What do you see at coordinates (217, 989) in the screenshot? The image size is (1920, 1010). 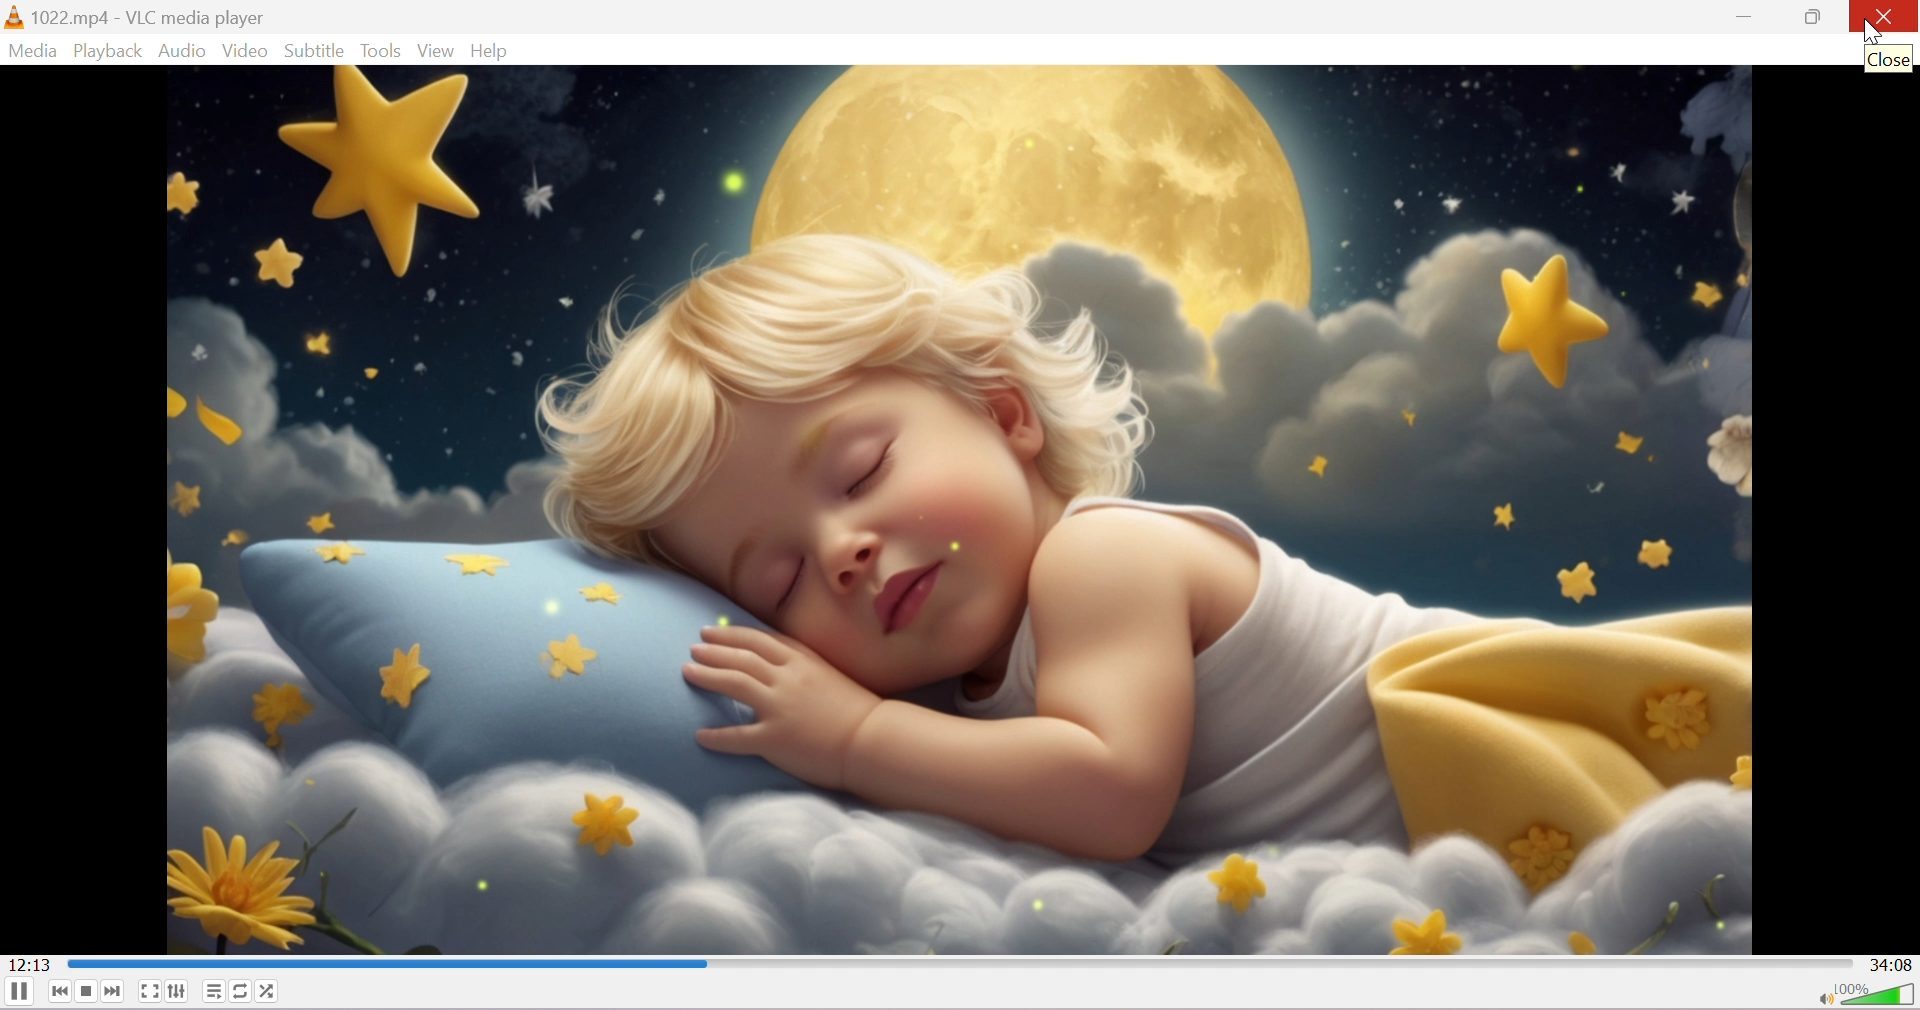 I see `Toggle playlist` at bounding box center [217, 989].